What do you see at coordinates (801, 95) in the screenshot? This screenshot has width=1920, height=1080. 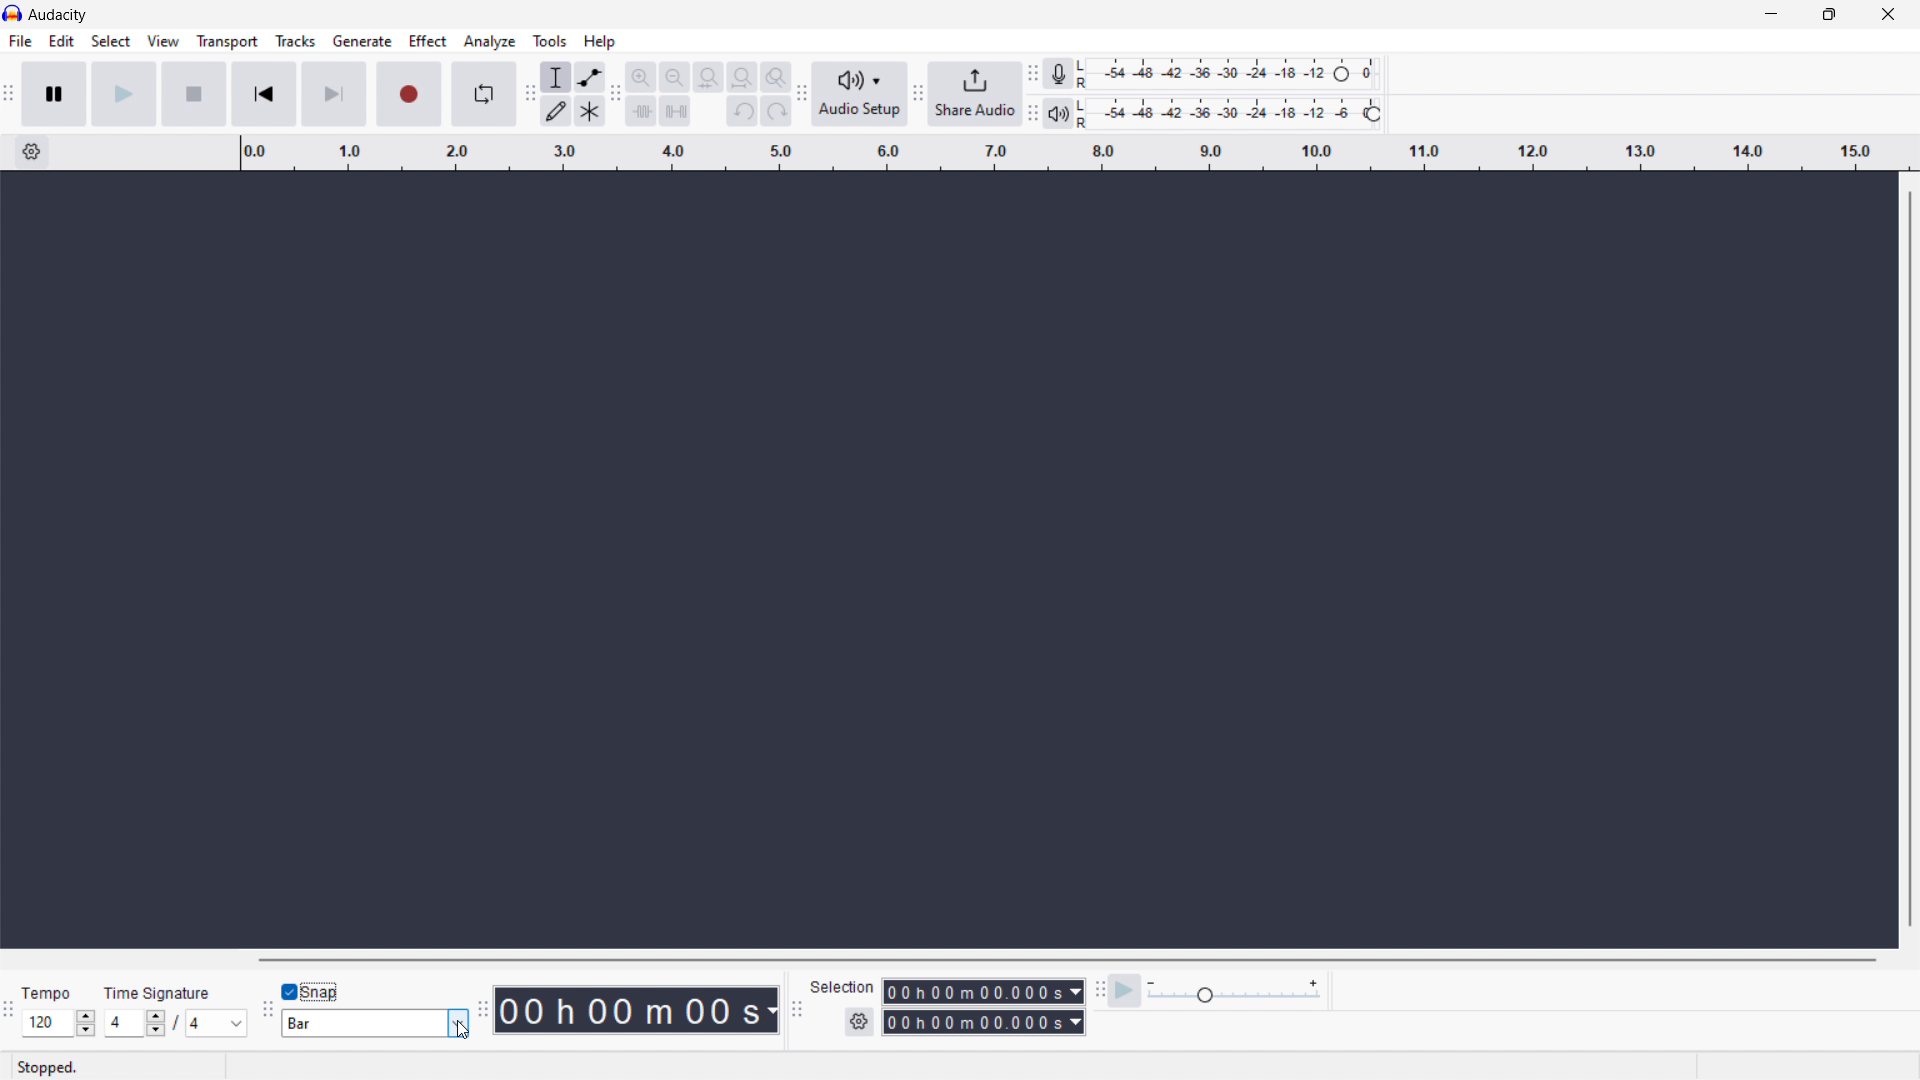 I see `audio setup toolbar` at bounding box center [801, 95].